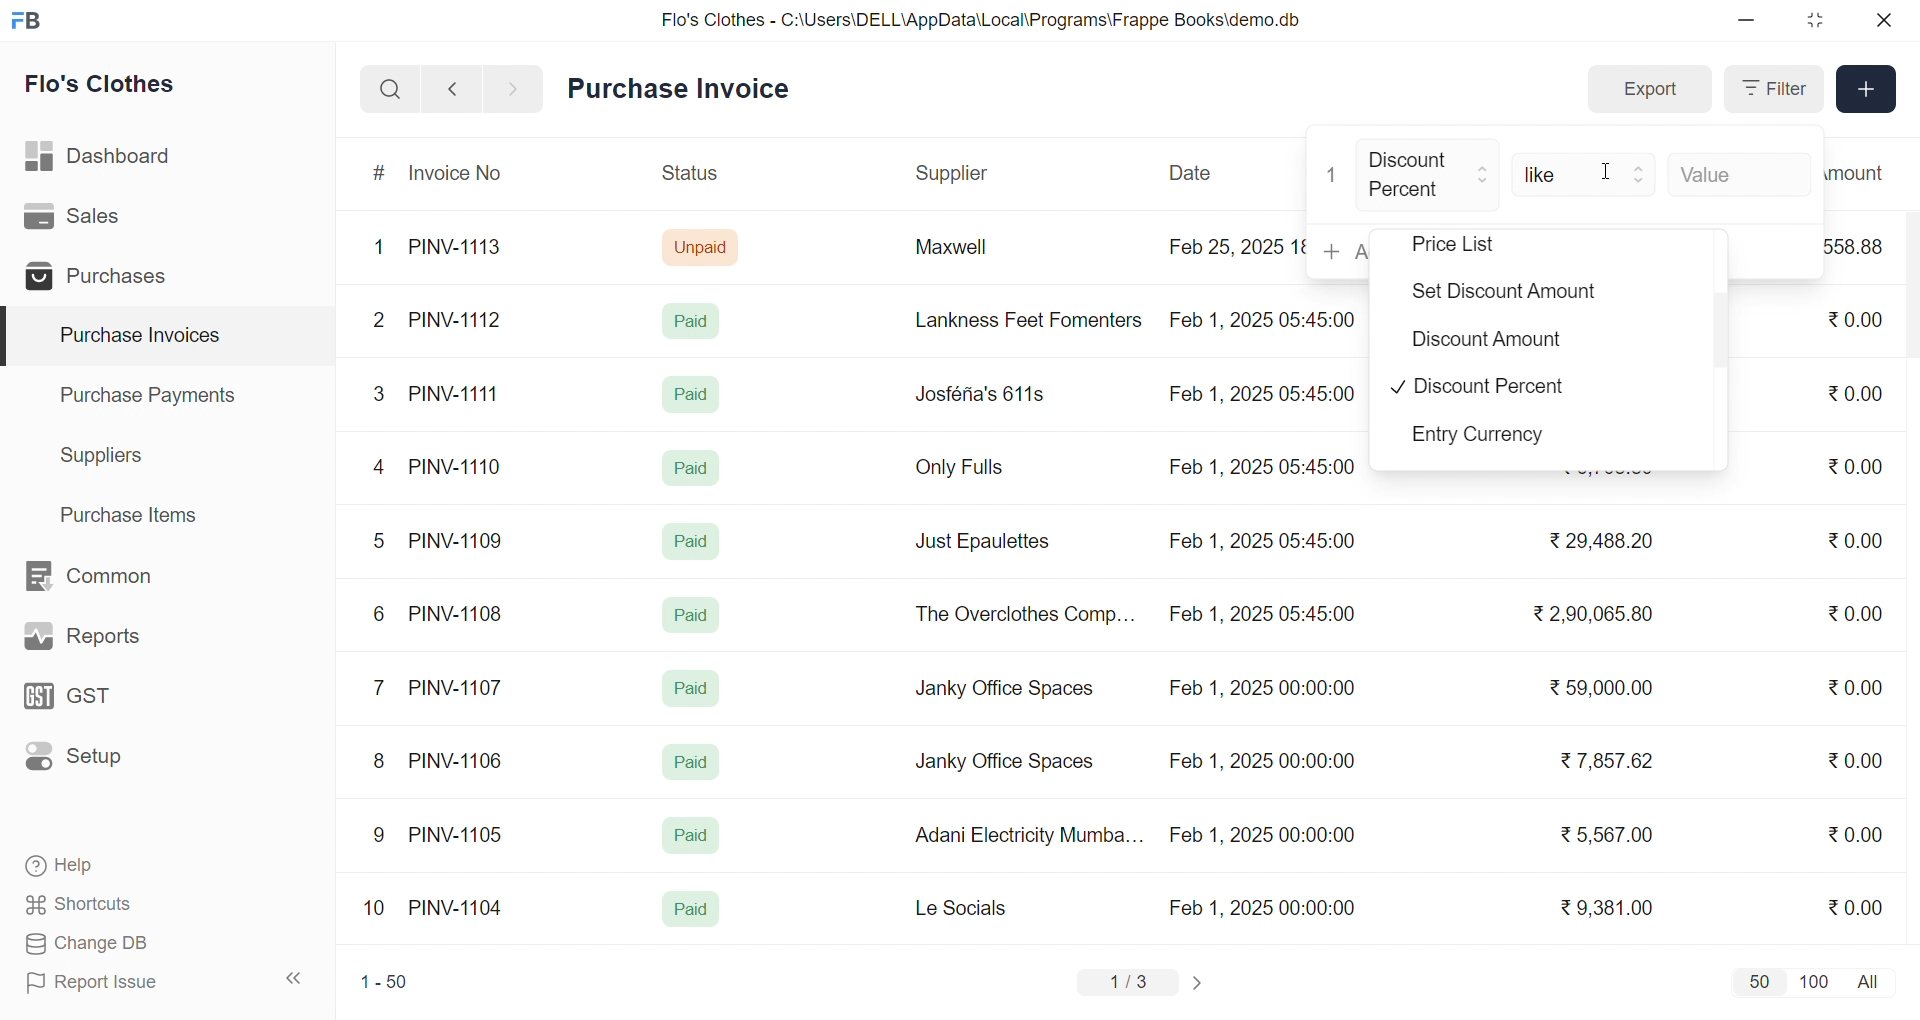  What do you see at coordinates (1265, 616) in the screenshot?
I see `Feb 1, 2025 05:45:00` at bounding box center [1265, 616].